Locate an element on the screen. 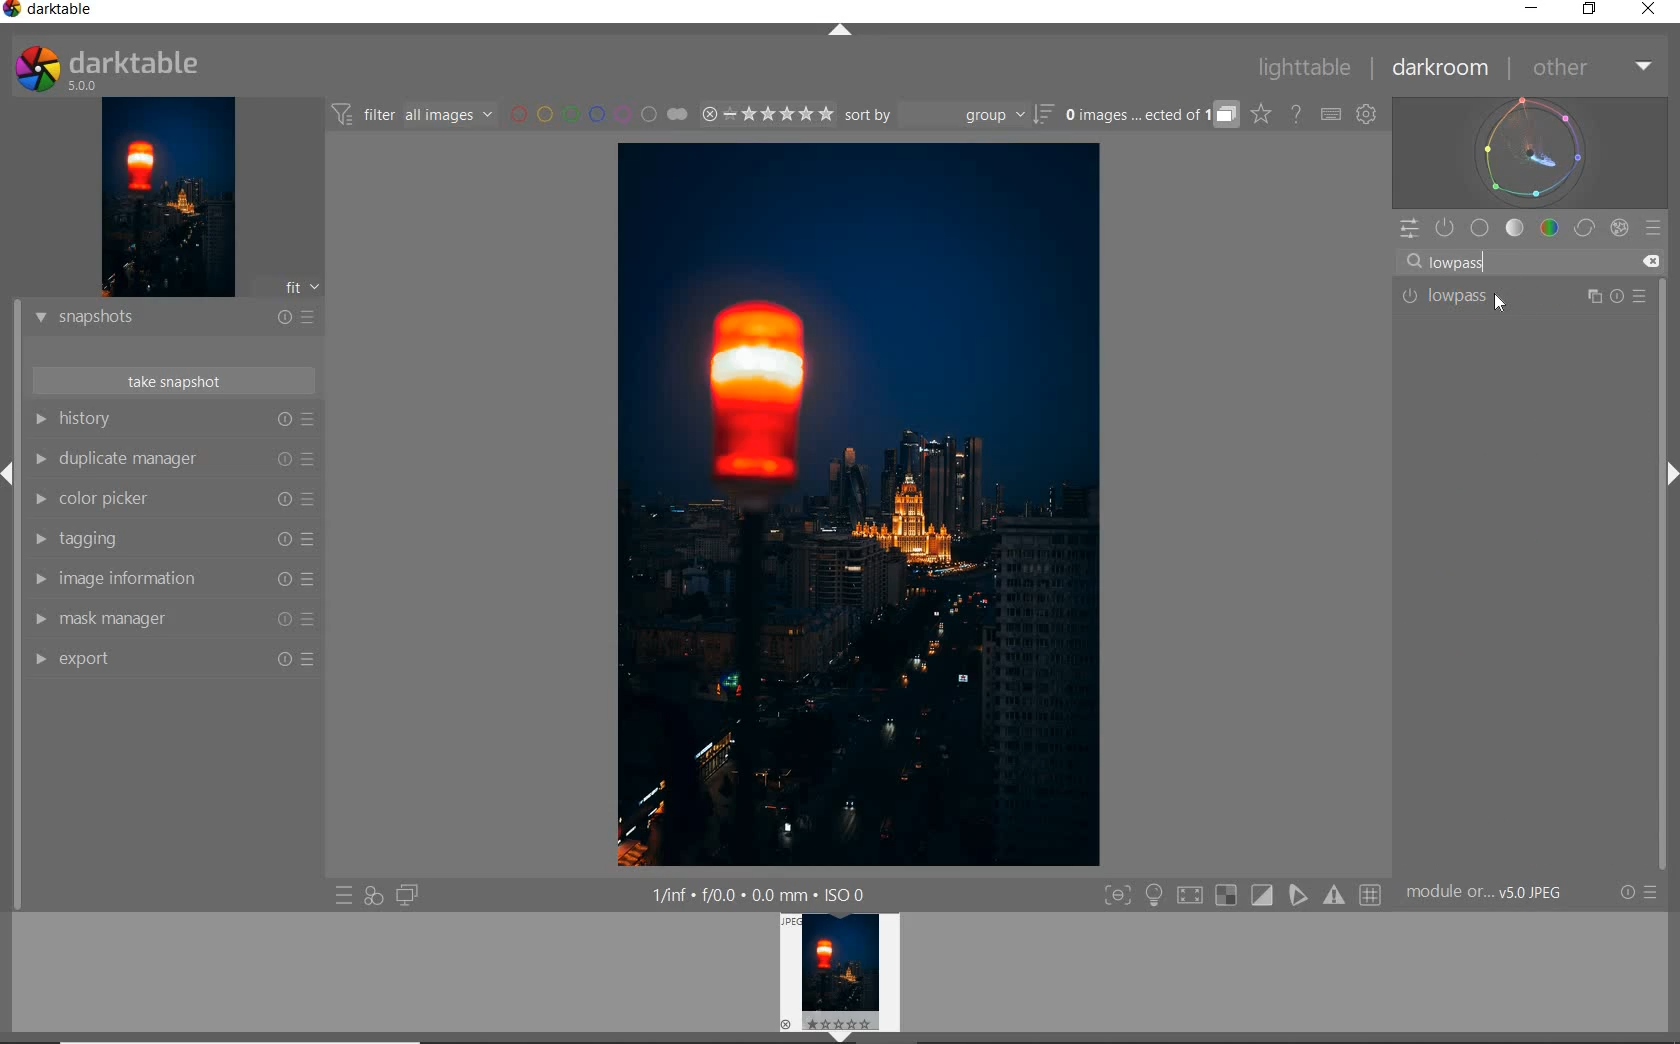 This screenshot has width=1680, height=1044. TAKE SNAPSHOT is located at coordinates (172, 382).